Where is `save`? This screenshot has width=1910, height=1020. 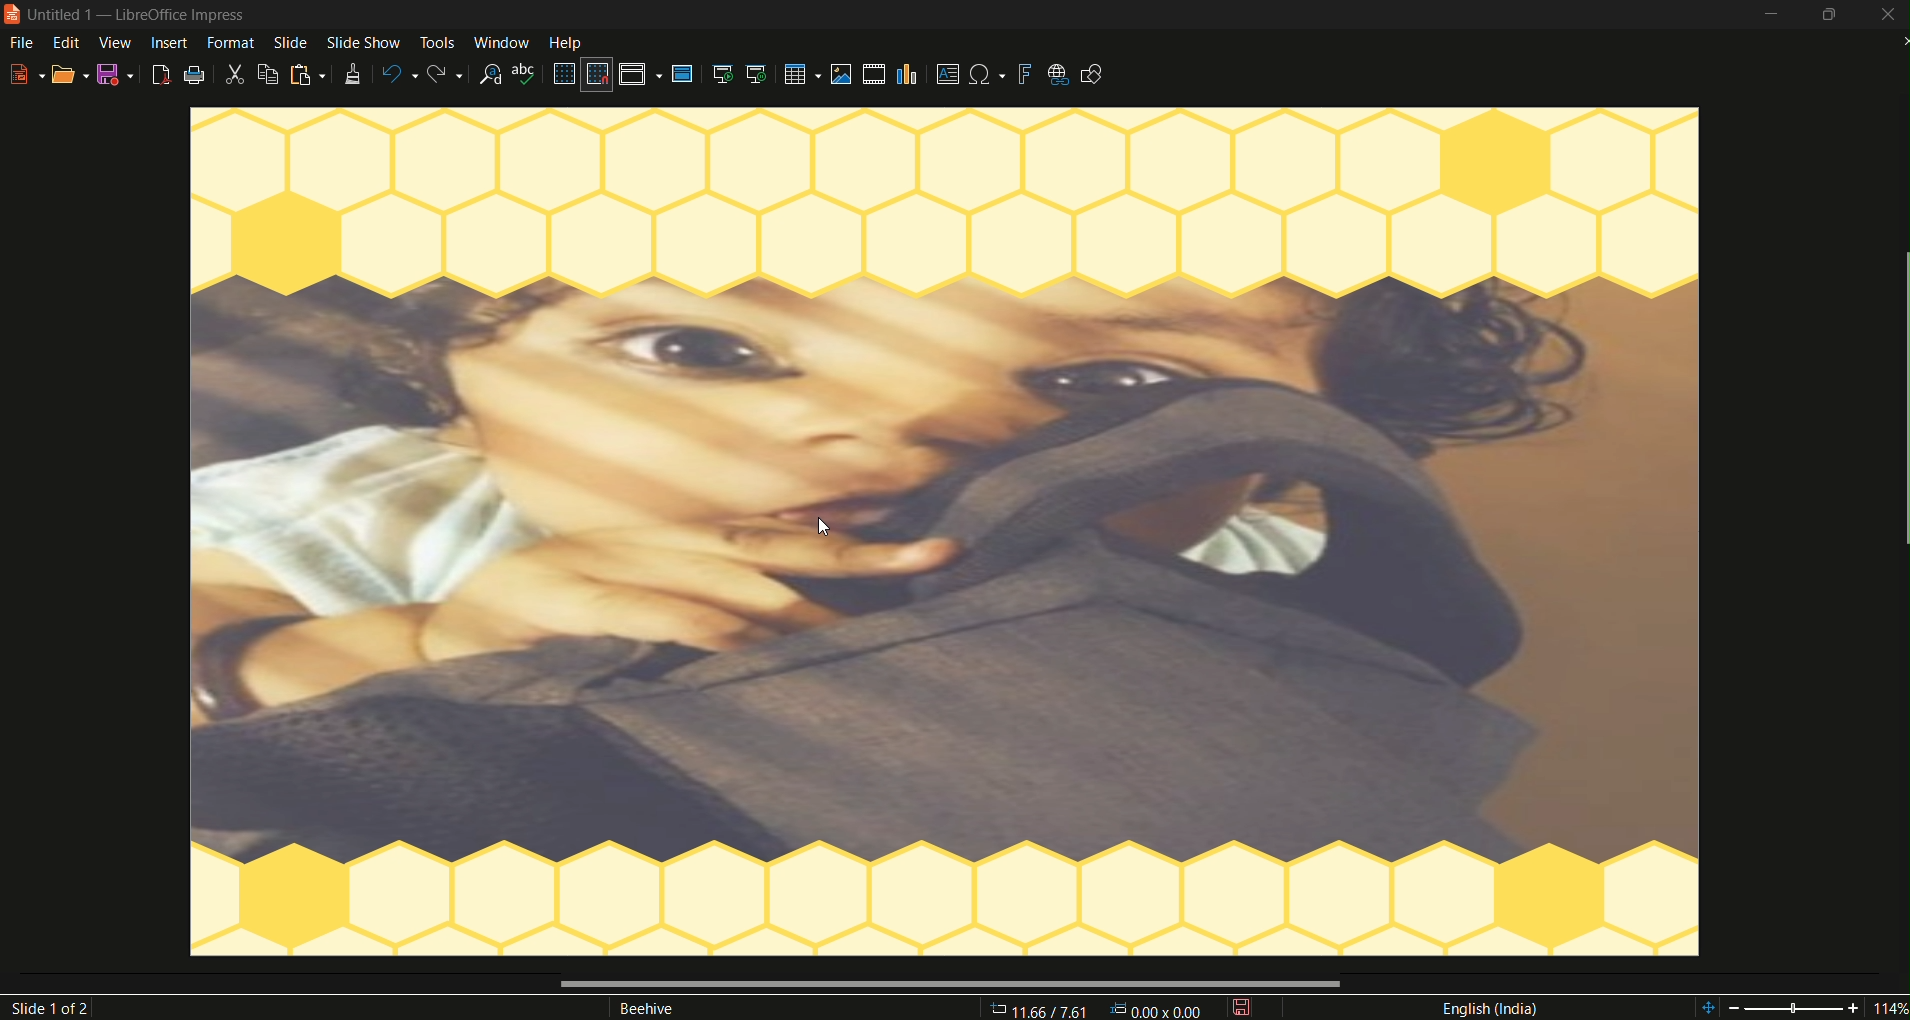 save is located at coordinates (116, 76).